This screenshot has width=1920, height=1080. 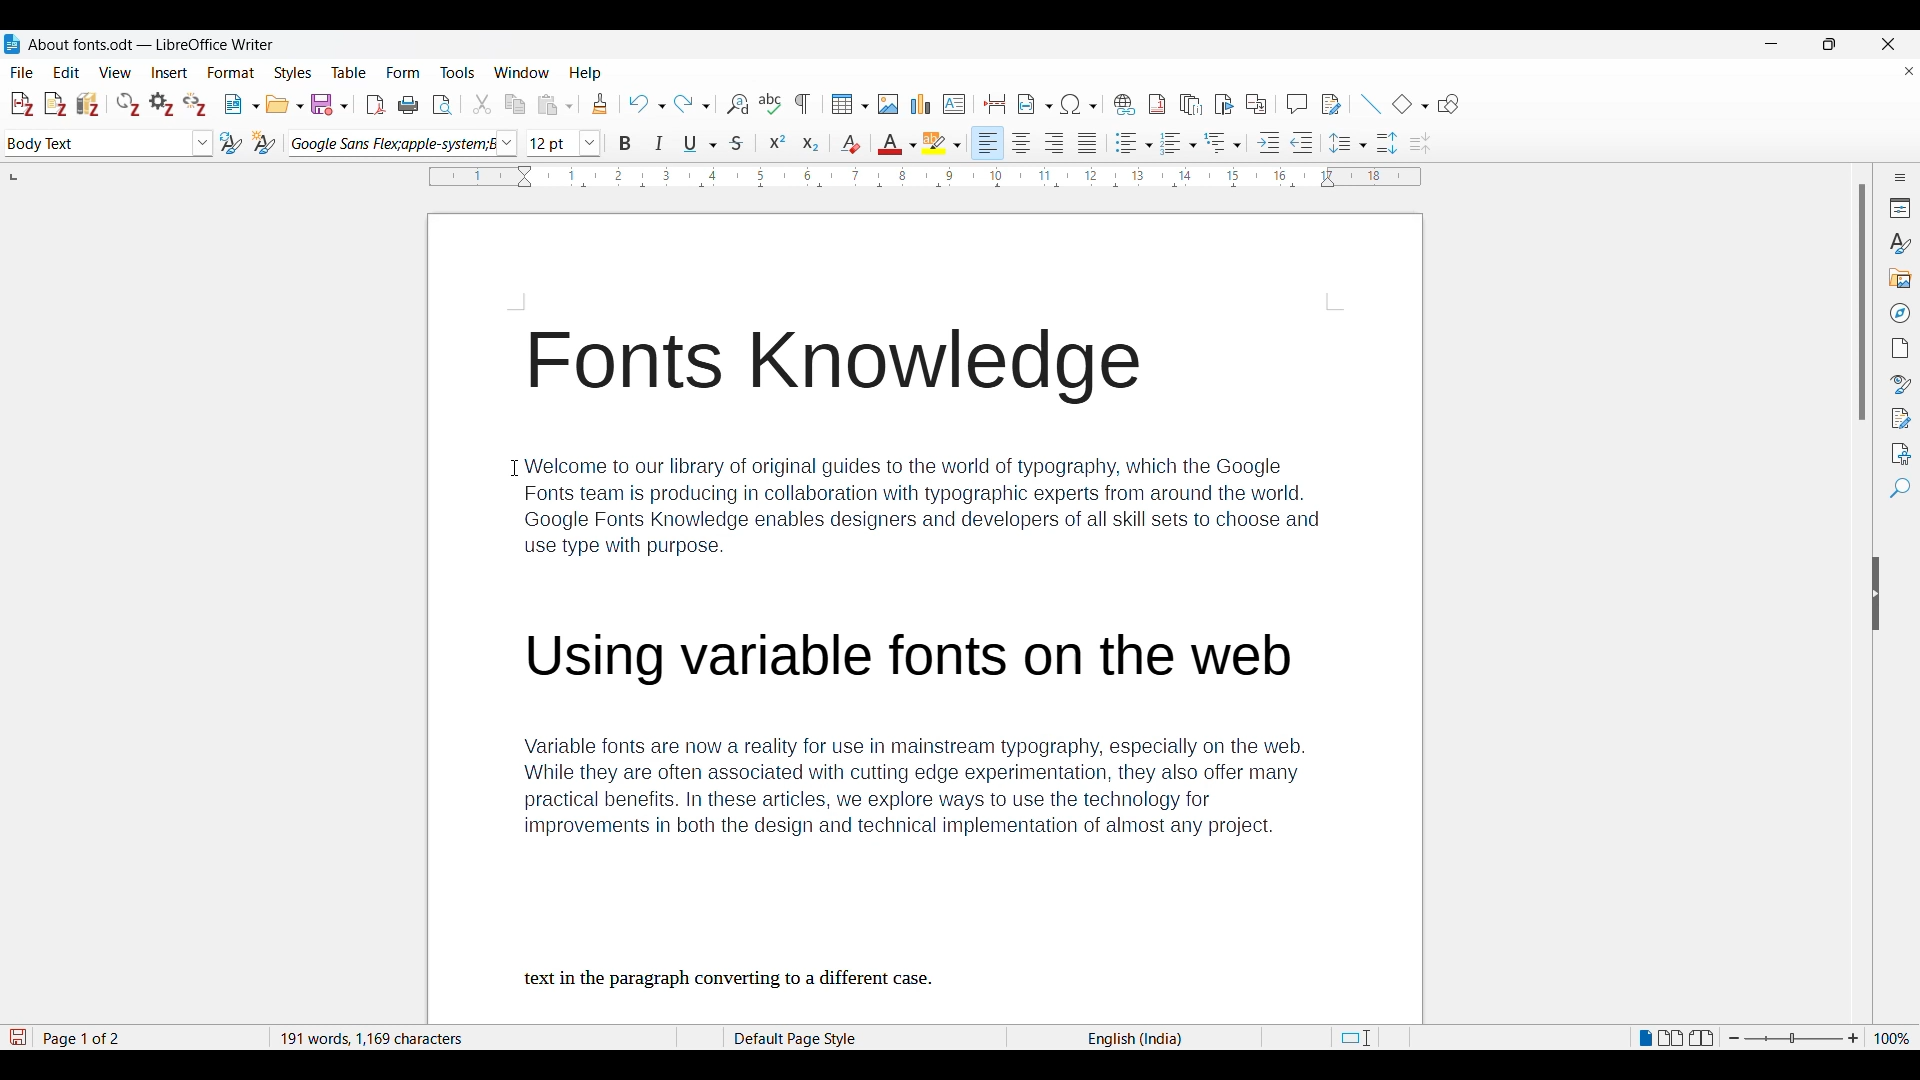 What do you see at coordinates (194, 104) in the screenshot?
I see `Unlink citations` at bounding box center [194, 104].